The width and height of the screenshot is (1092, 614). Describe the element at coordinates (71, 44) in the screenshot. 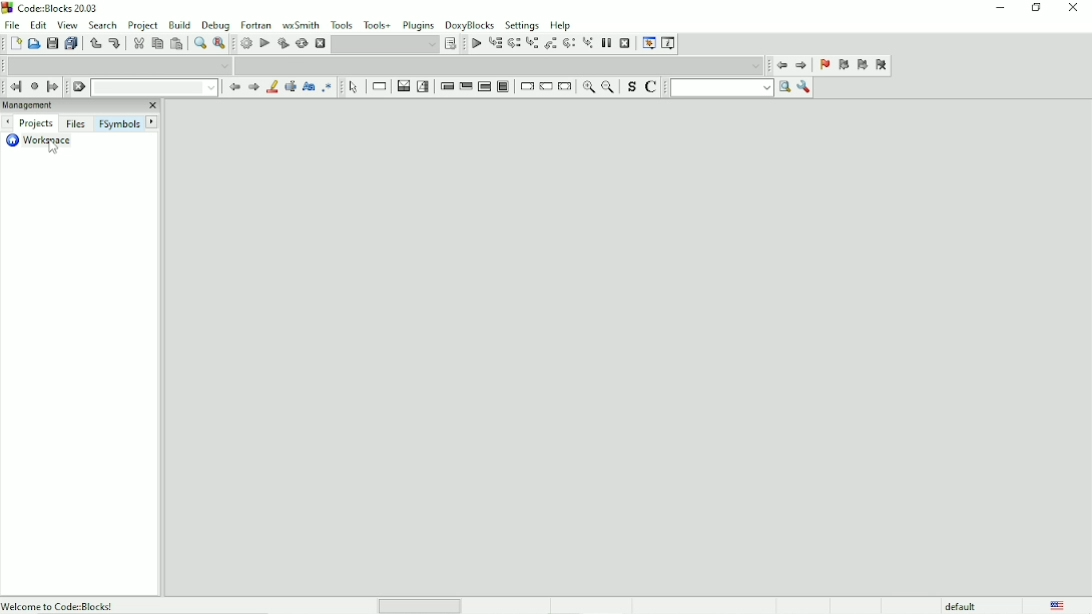

I see `Save everything` at that location.